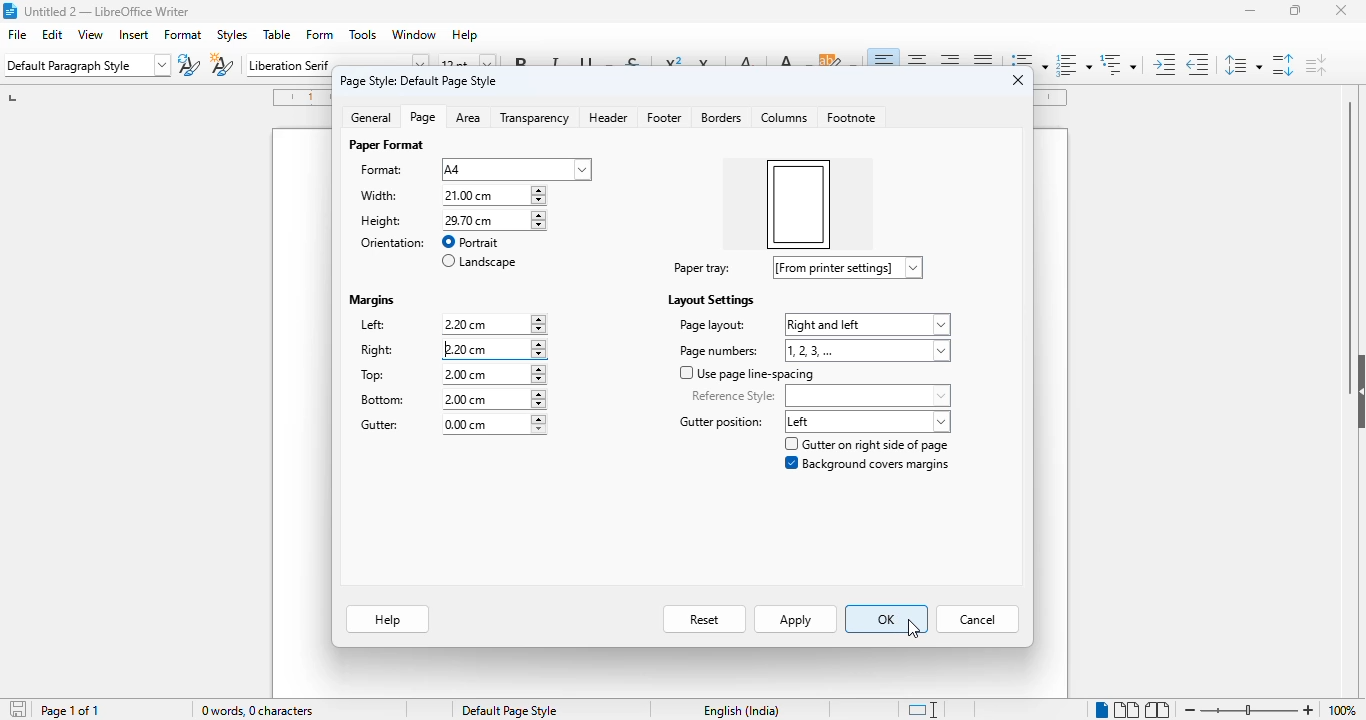 The height and width of the screenshot is (720, 1366). What do you see at coordinates (951, 60) in the screenshot?
I see `align right` at bounding box center [951, 60].